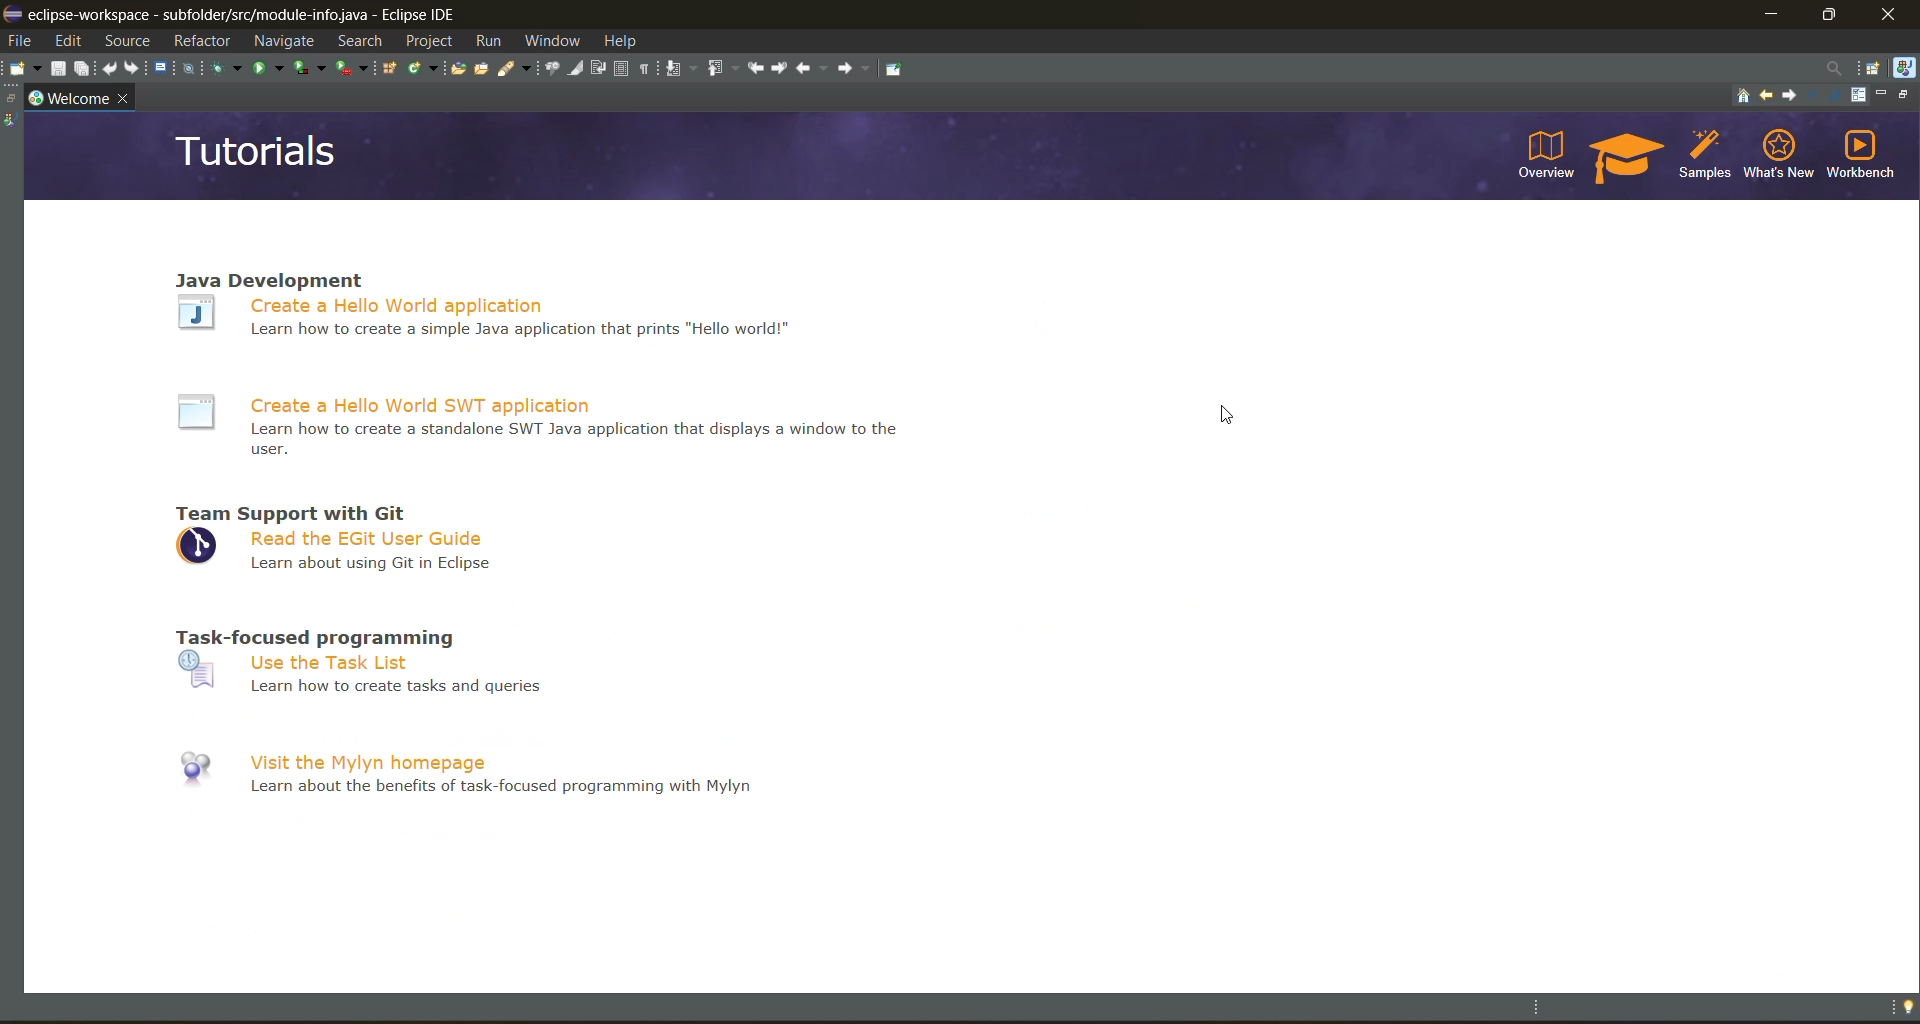 The width and height of the screenshot is (1920, 1024). Describe the element at coordinates (360, 41) in the screenshot. I see `search` at that location.